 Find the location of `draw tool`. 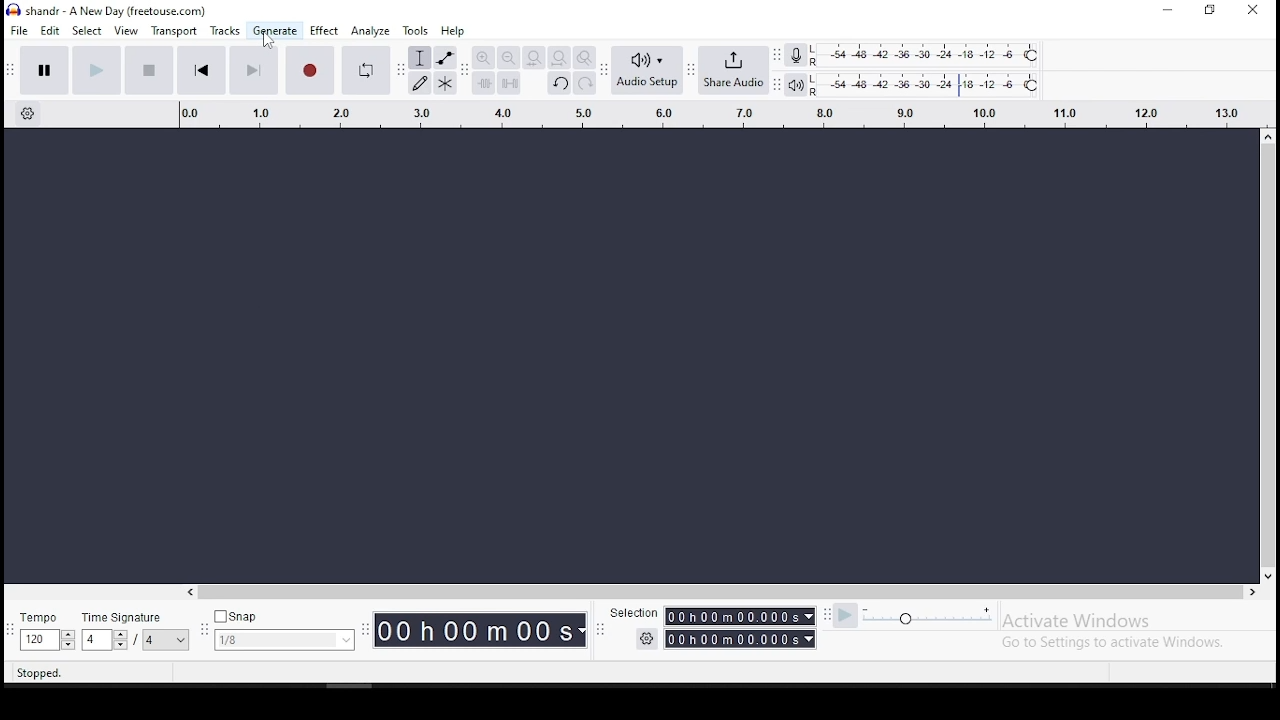

draw tool is located at coordinates (418, 82).